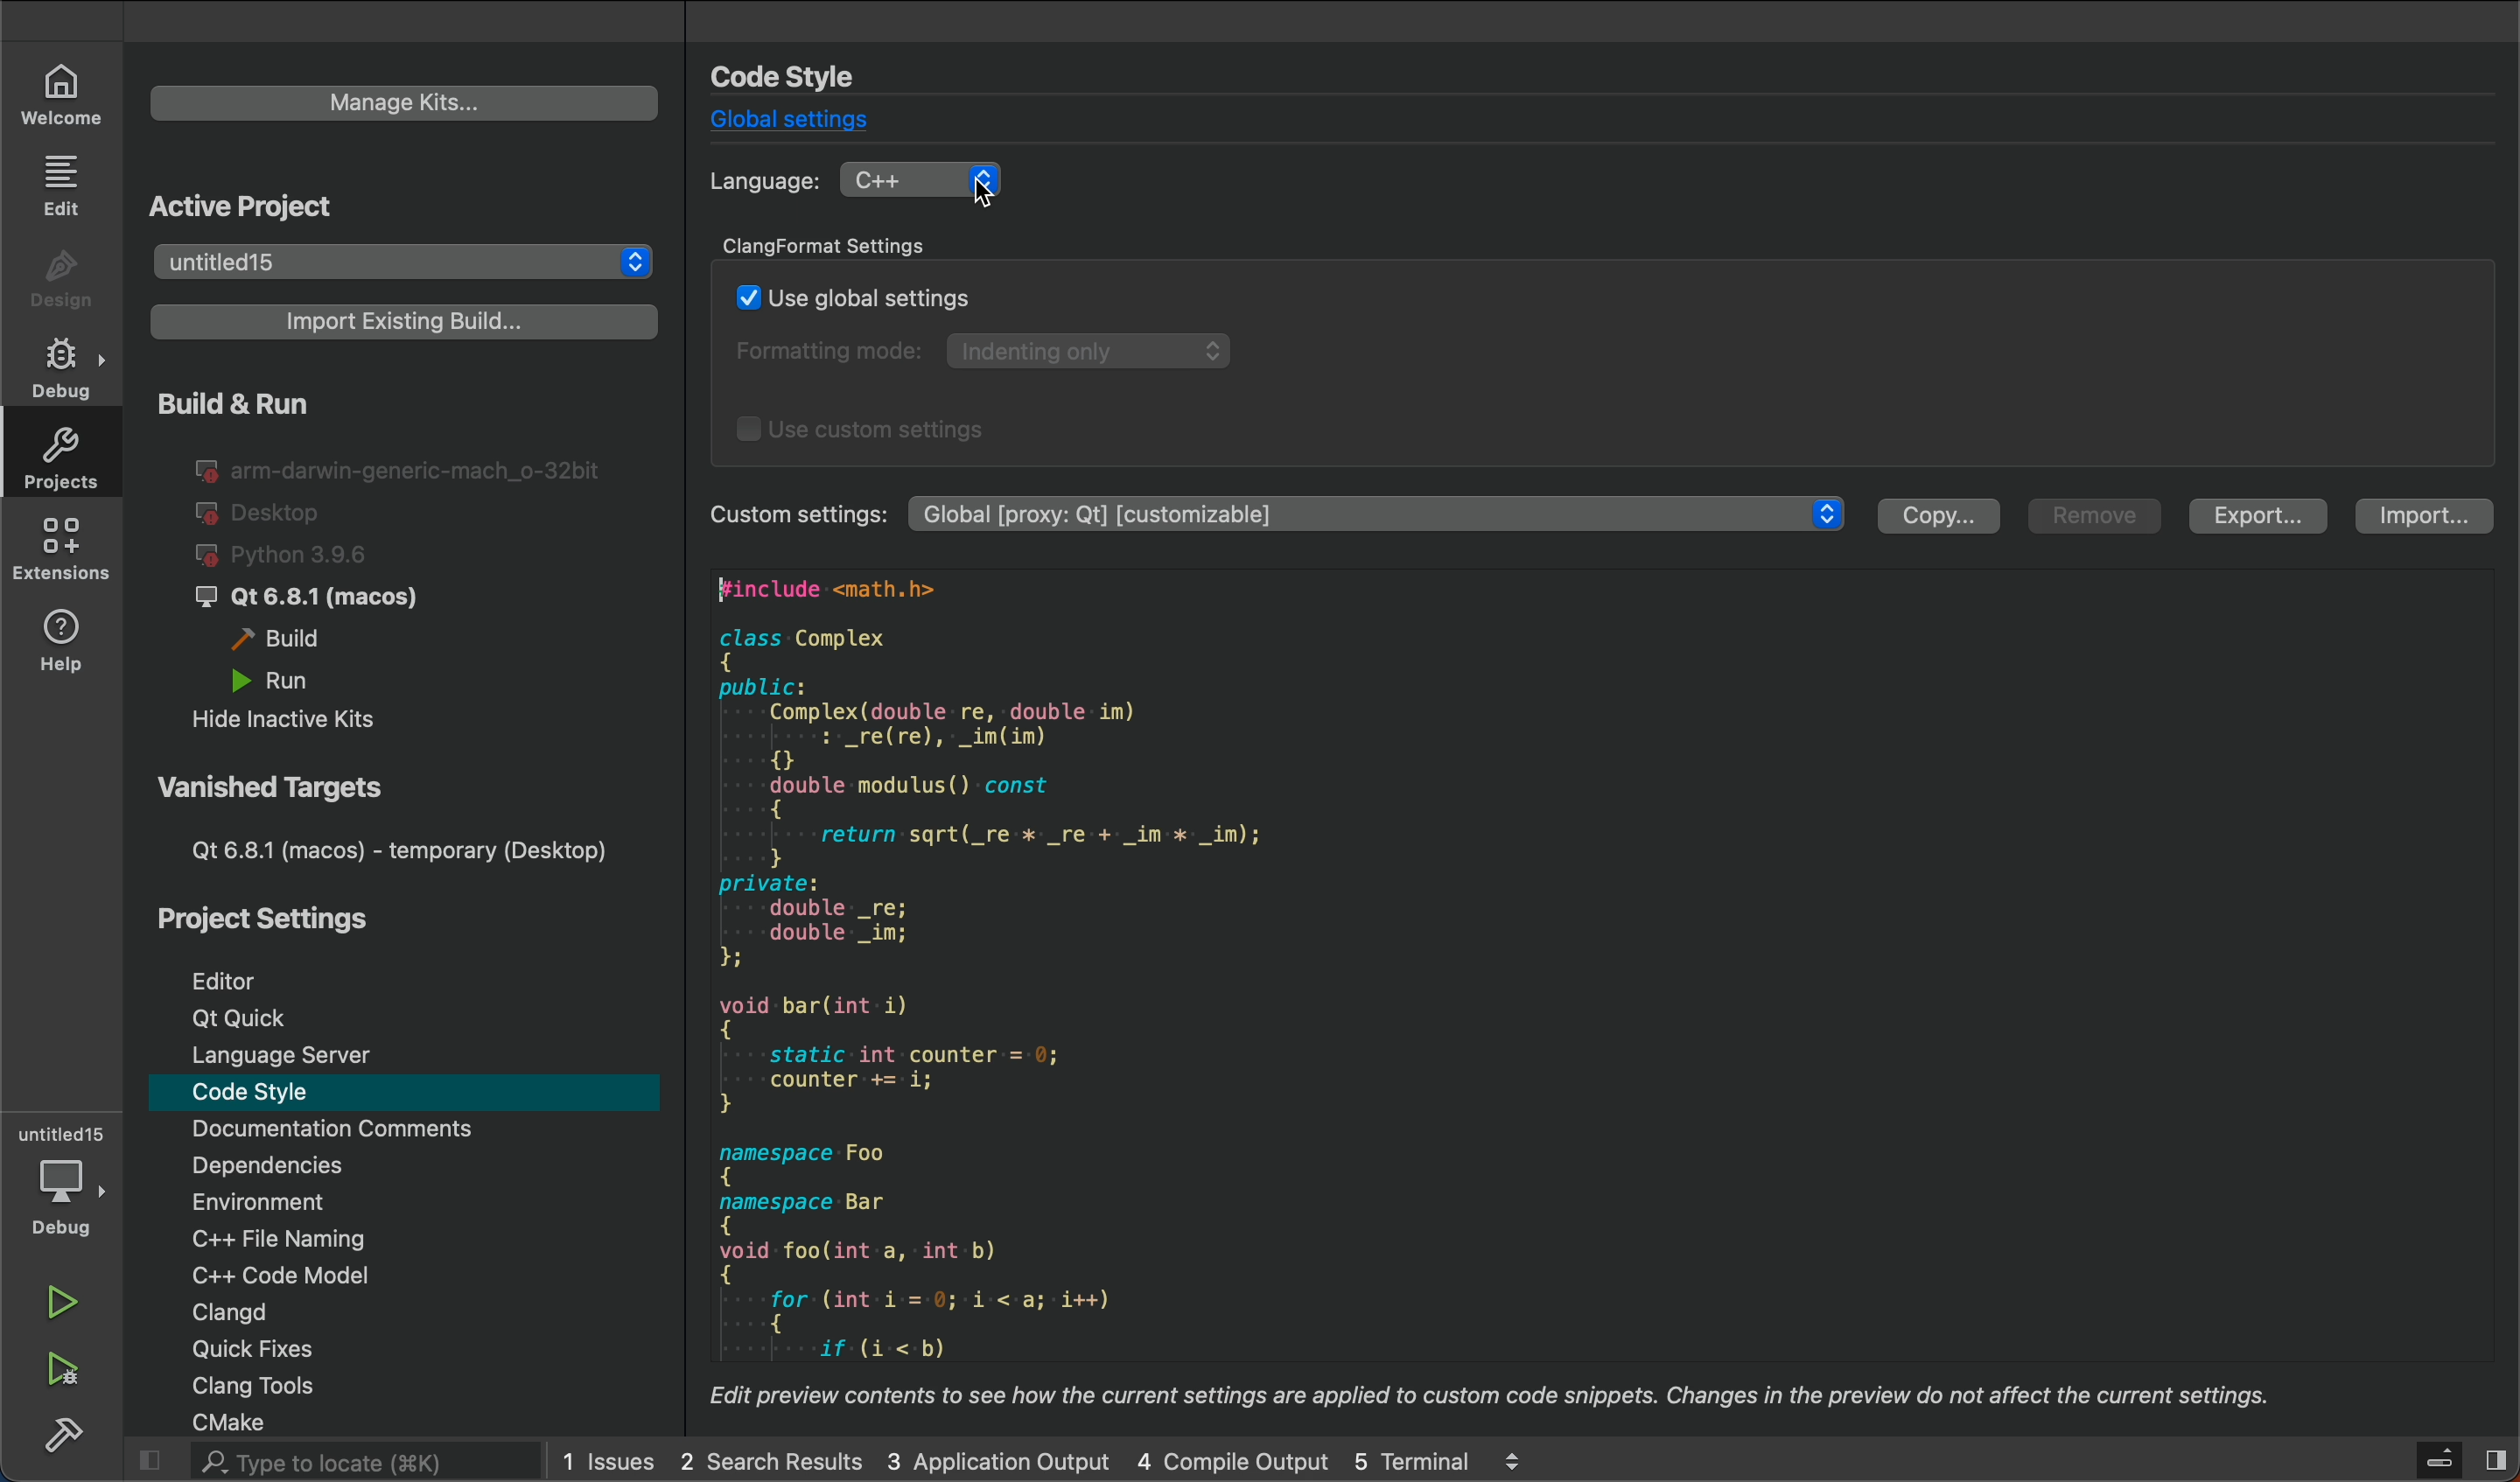 The image size is (2520, 1482). Describe the element at coordinates (62, 1179) in the screenshot. I see `debugger` at that location.